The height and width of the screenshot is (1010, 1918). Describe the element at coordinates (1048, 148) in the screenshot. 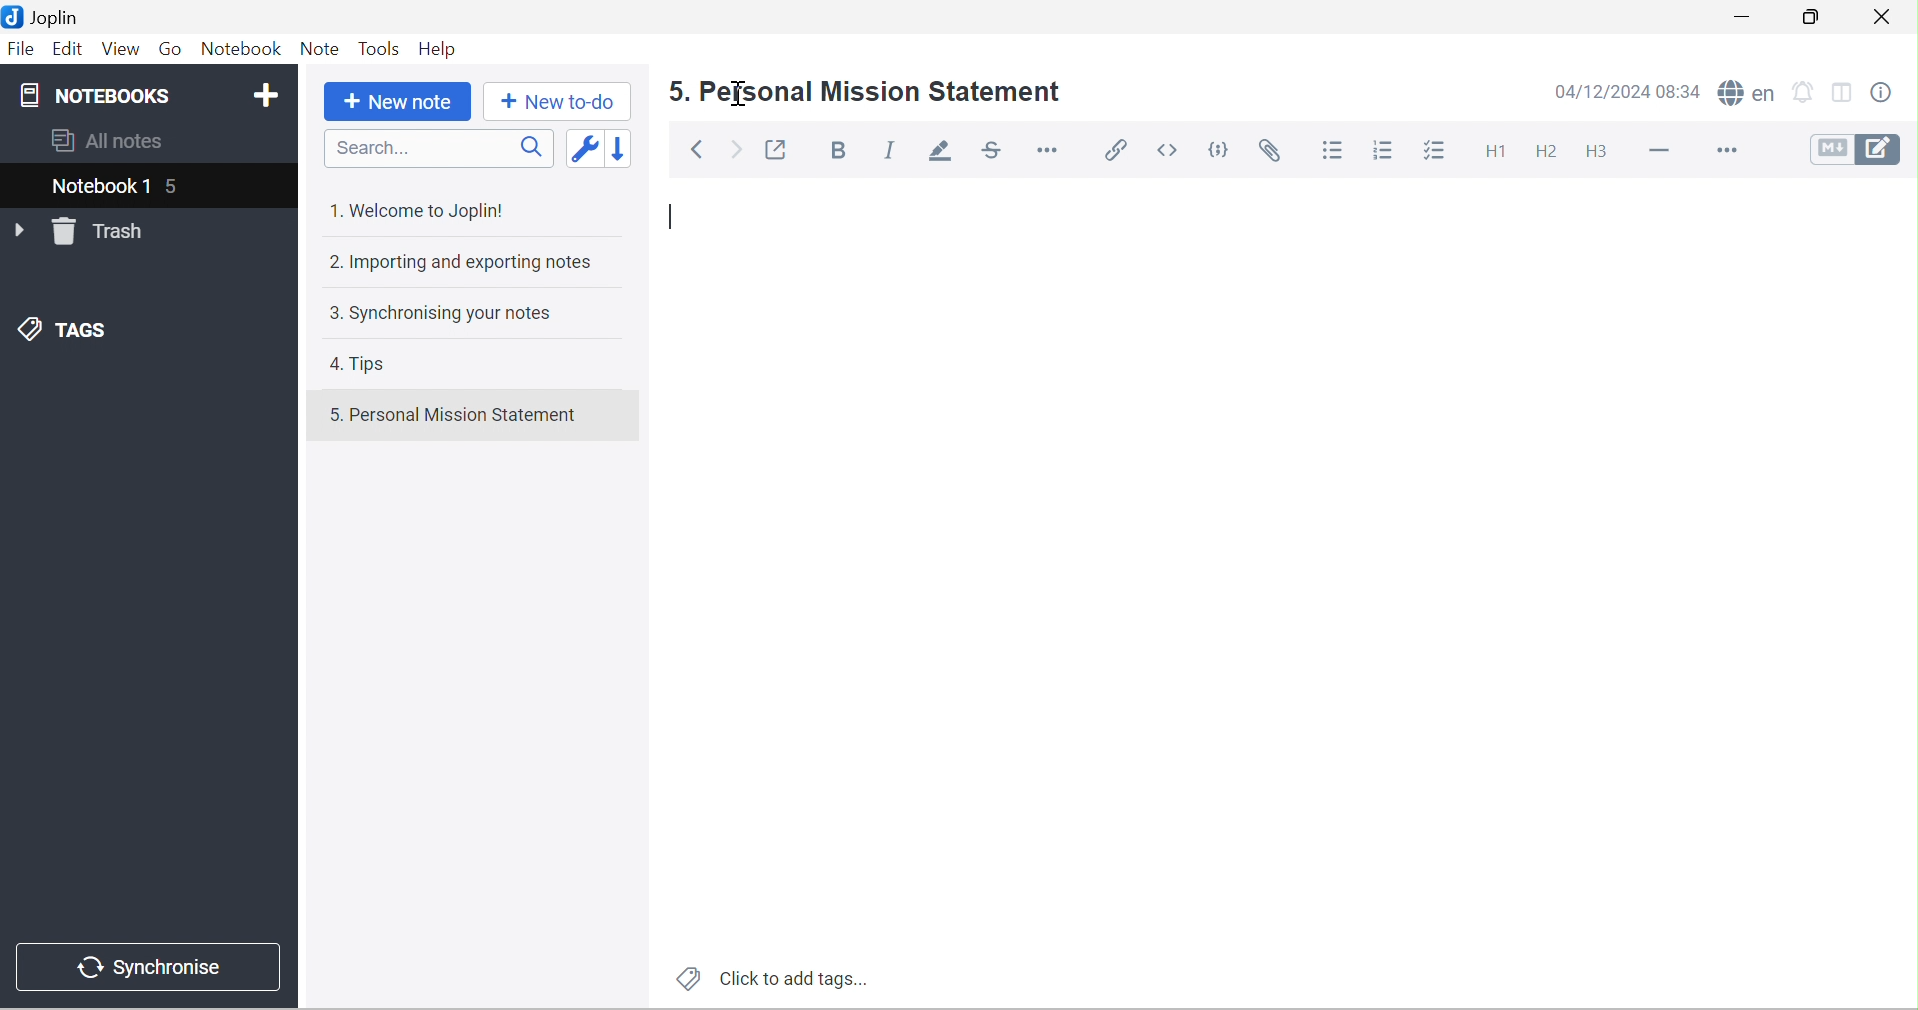

I see `Horizontal` at that location.